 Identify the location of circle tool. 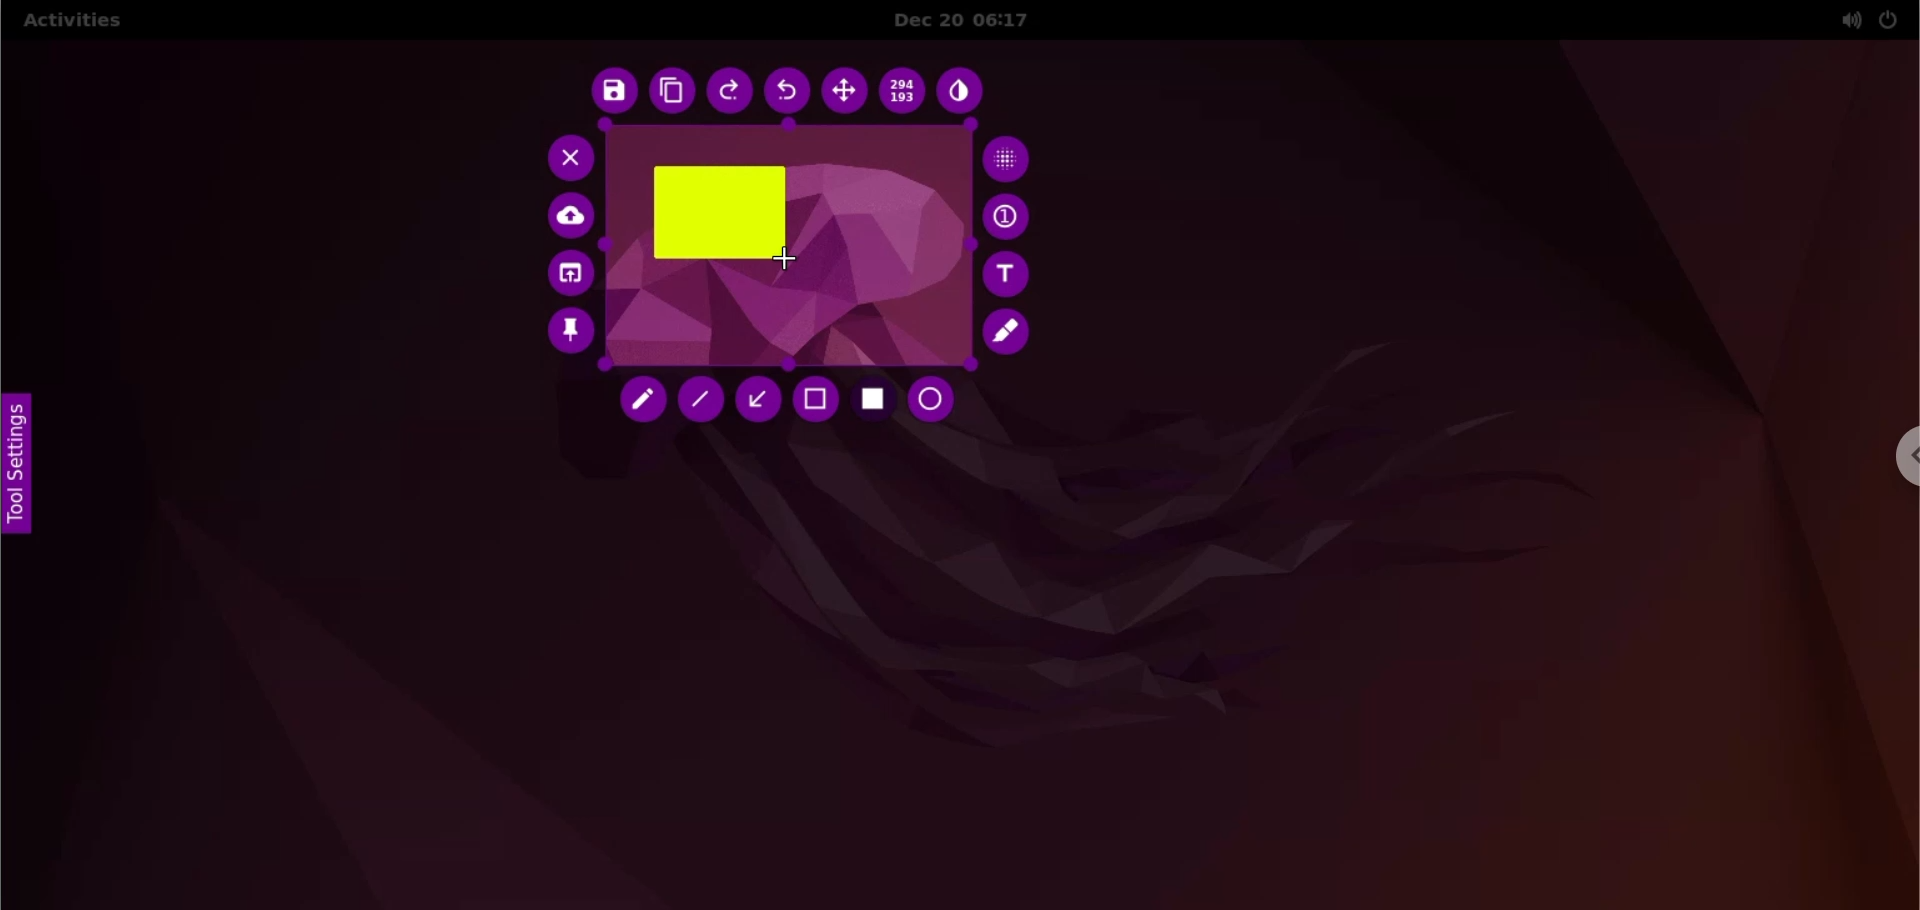
(937, 400).